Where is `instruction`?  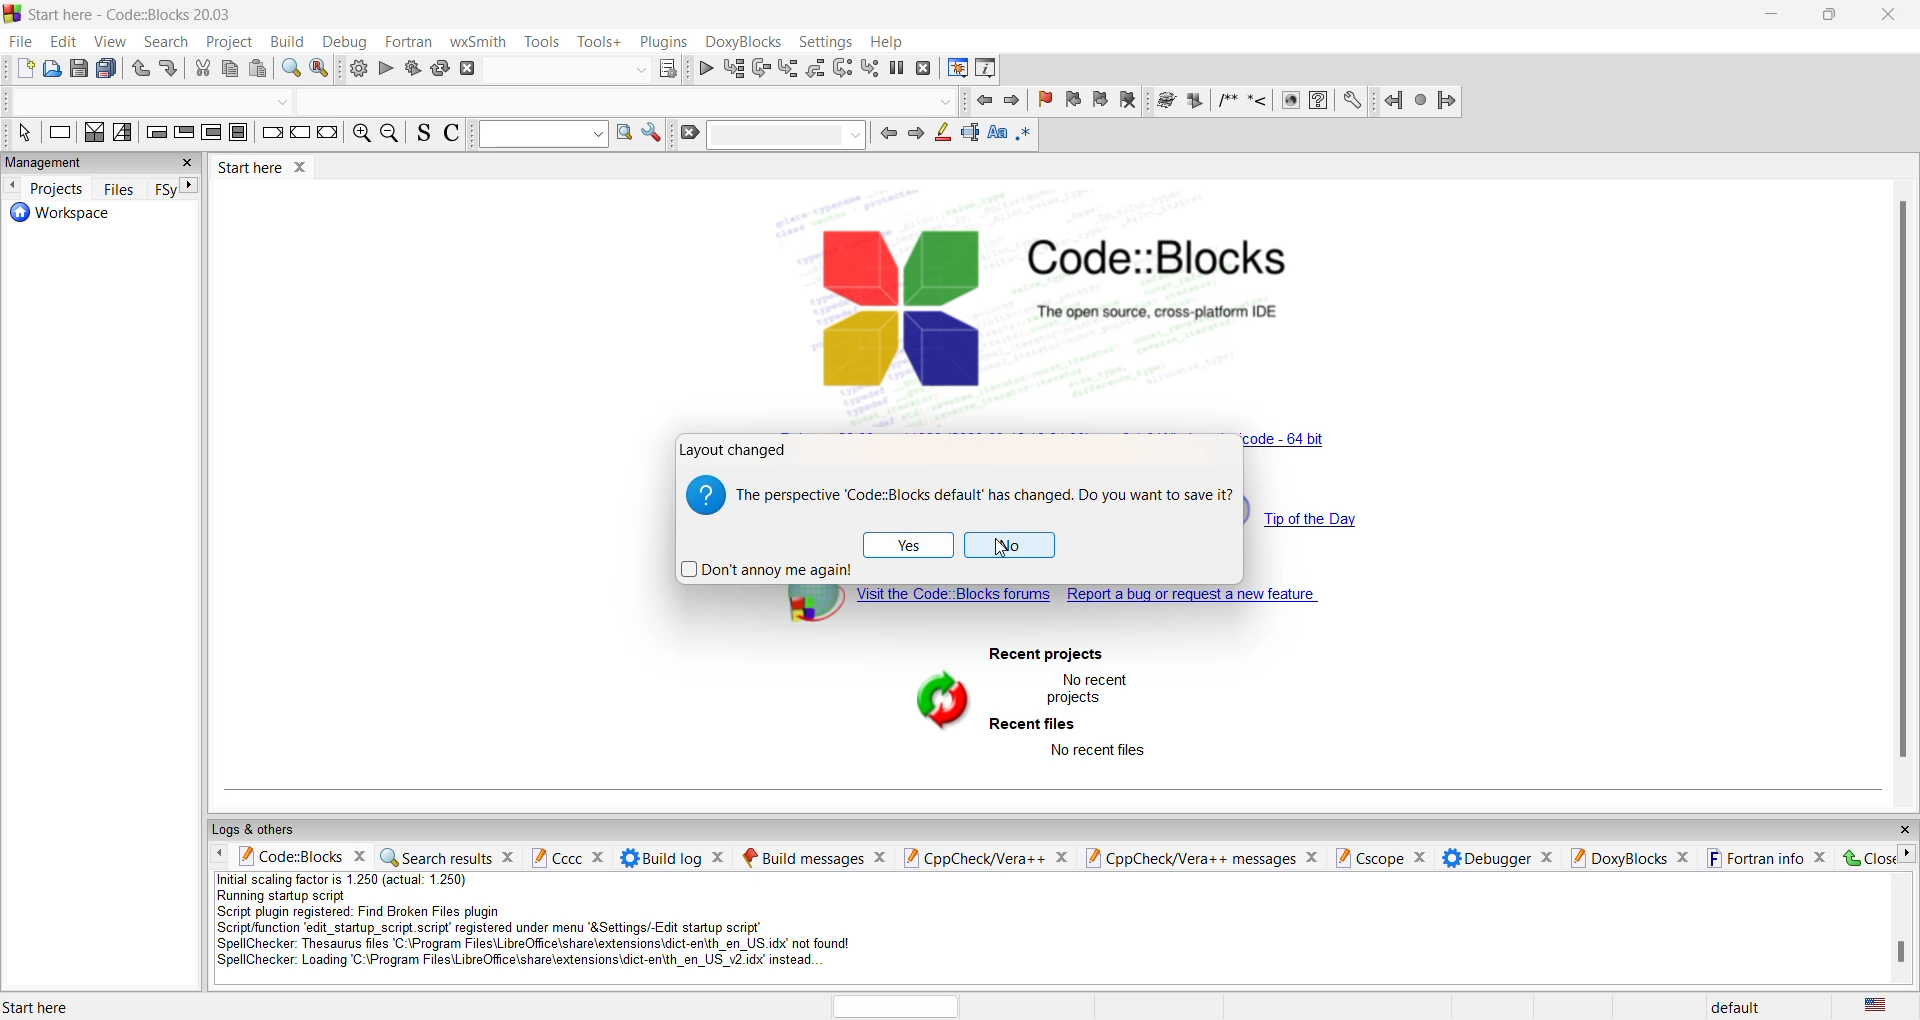
instruction is located at coordinates (58, 134).